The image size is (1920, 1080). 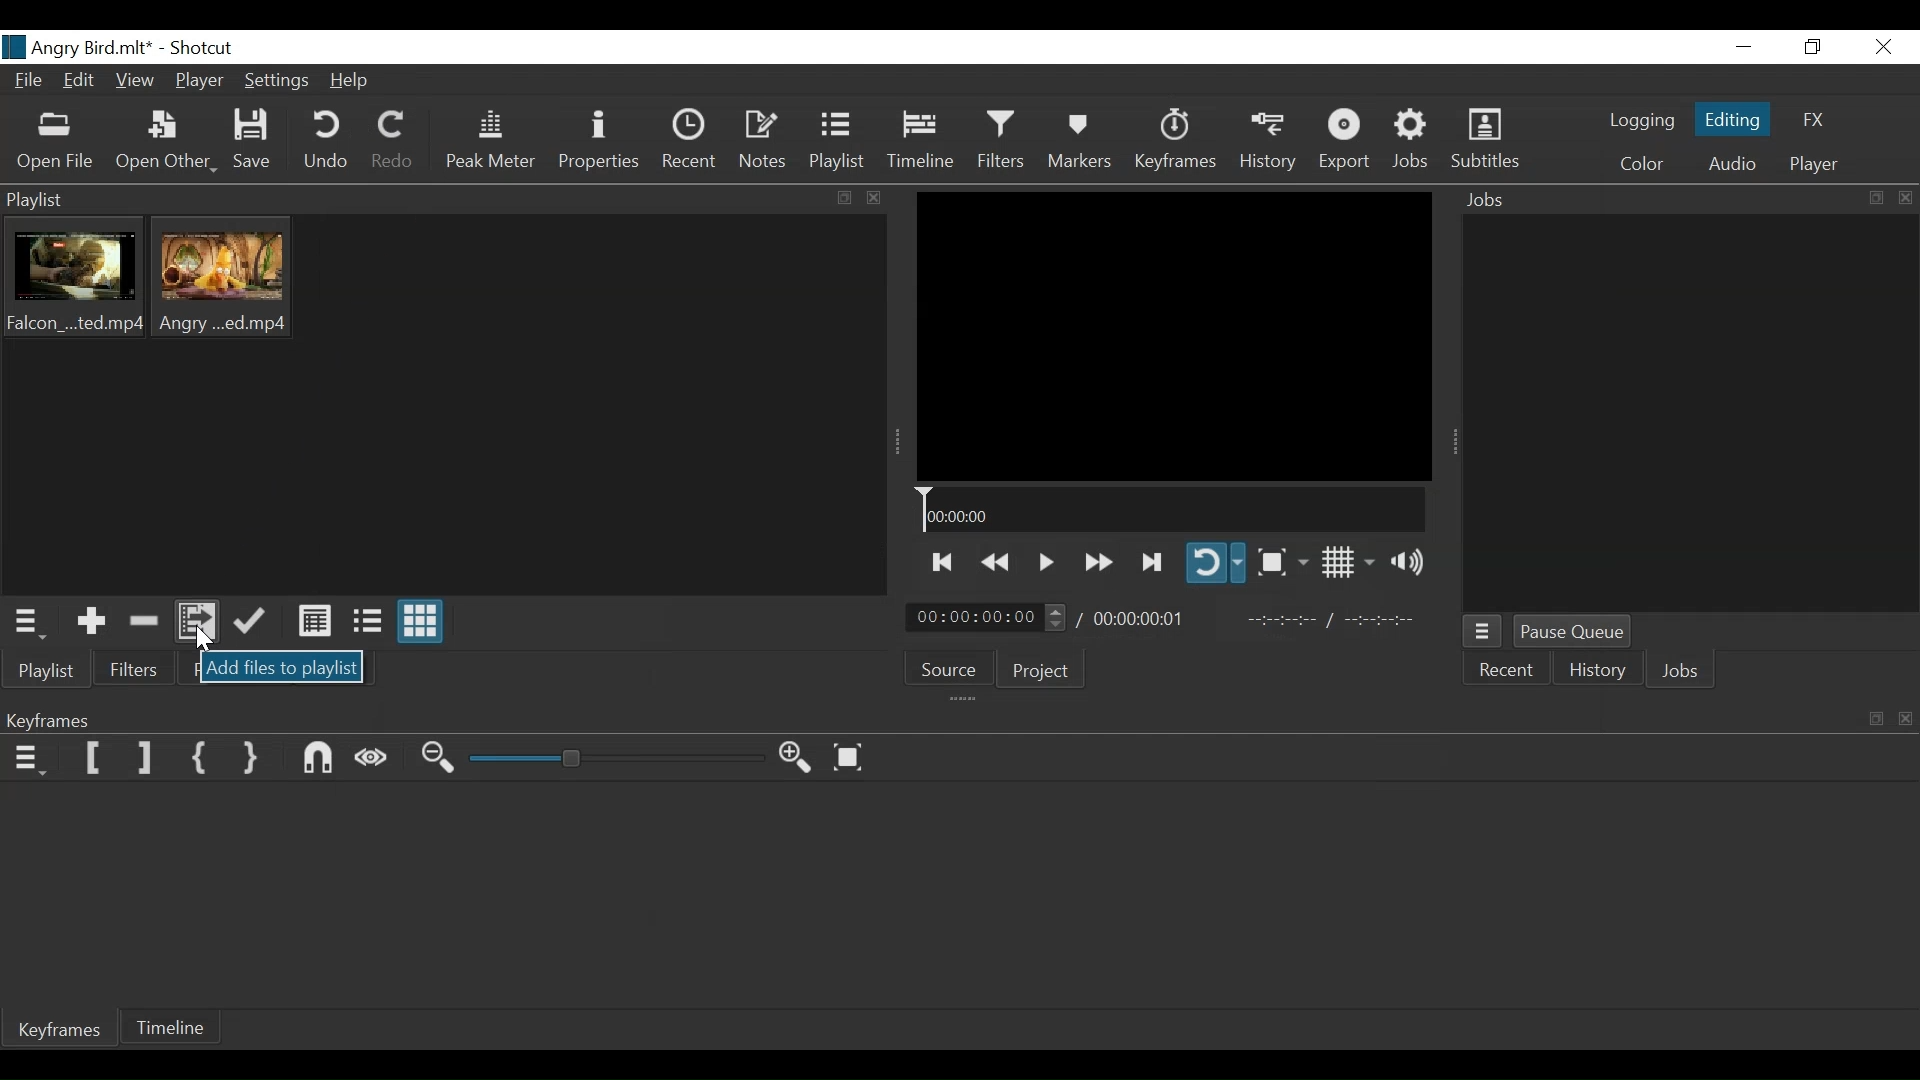 What do you see at coordinates (1330, 621) in the screenshot?
I see `In point` at bounding box center [1330, 621].